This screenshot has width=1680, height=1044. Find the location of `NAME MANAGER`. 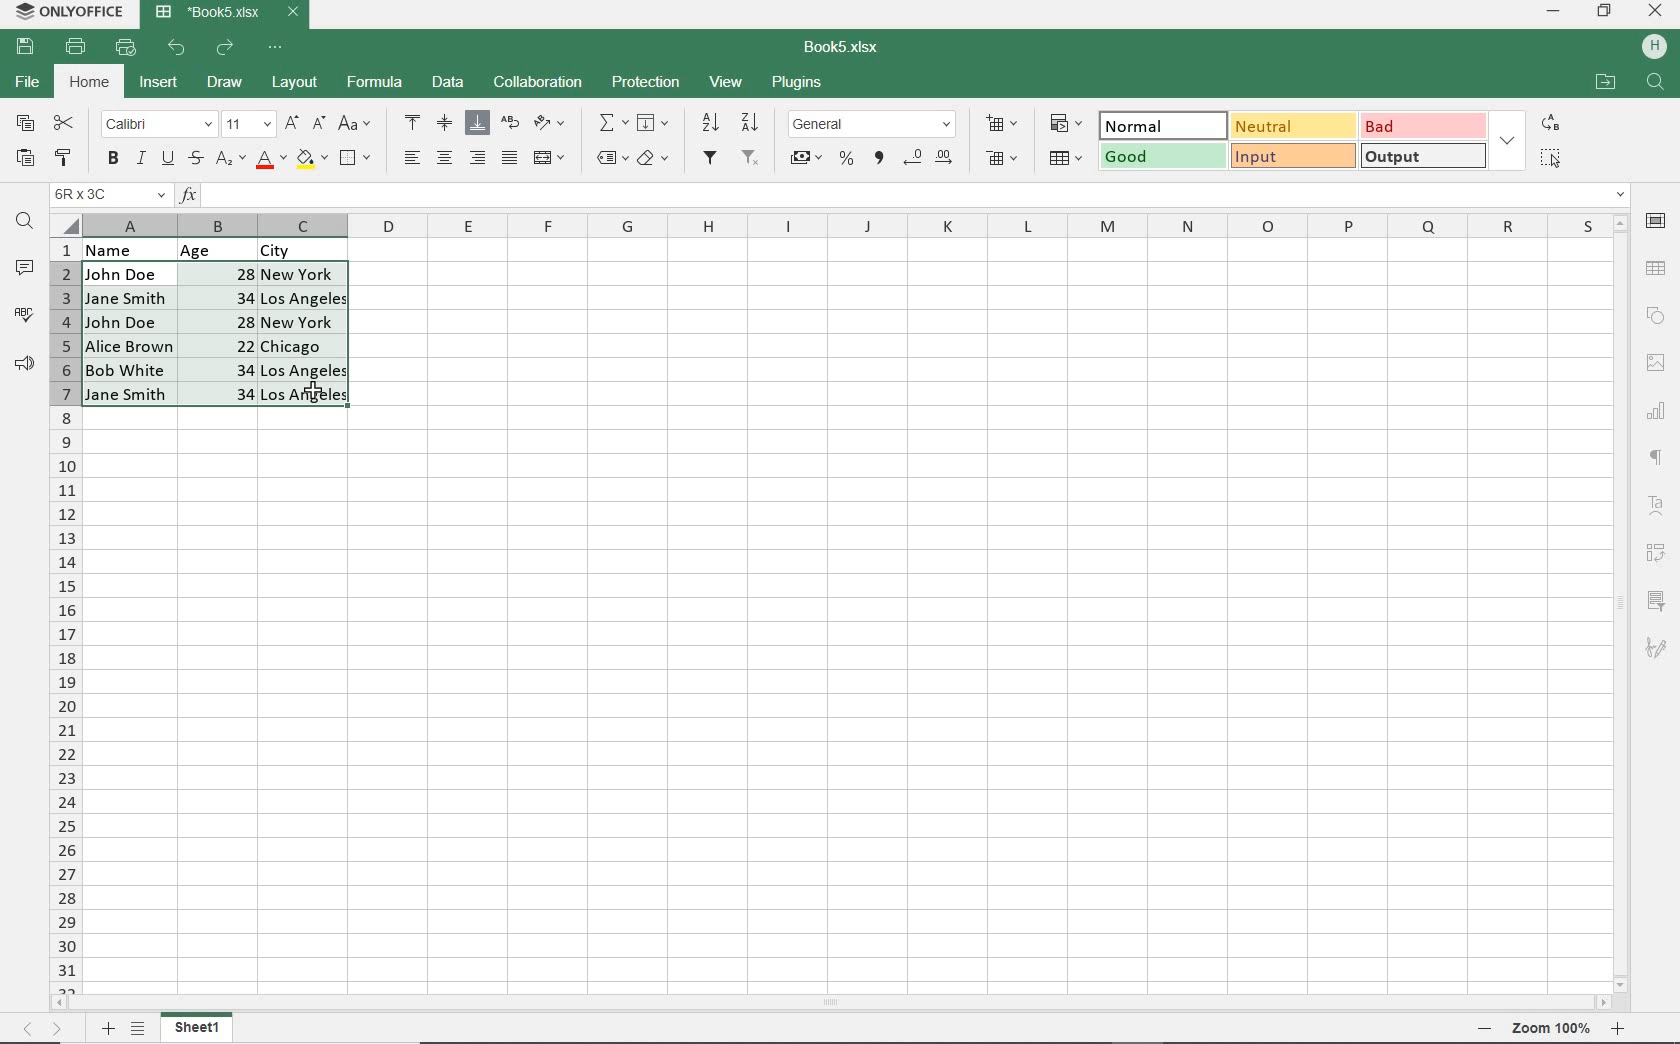

NAME MANAGER is located at coordinates (109, 195).